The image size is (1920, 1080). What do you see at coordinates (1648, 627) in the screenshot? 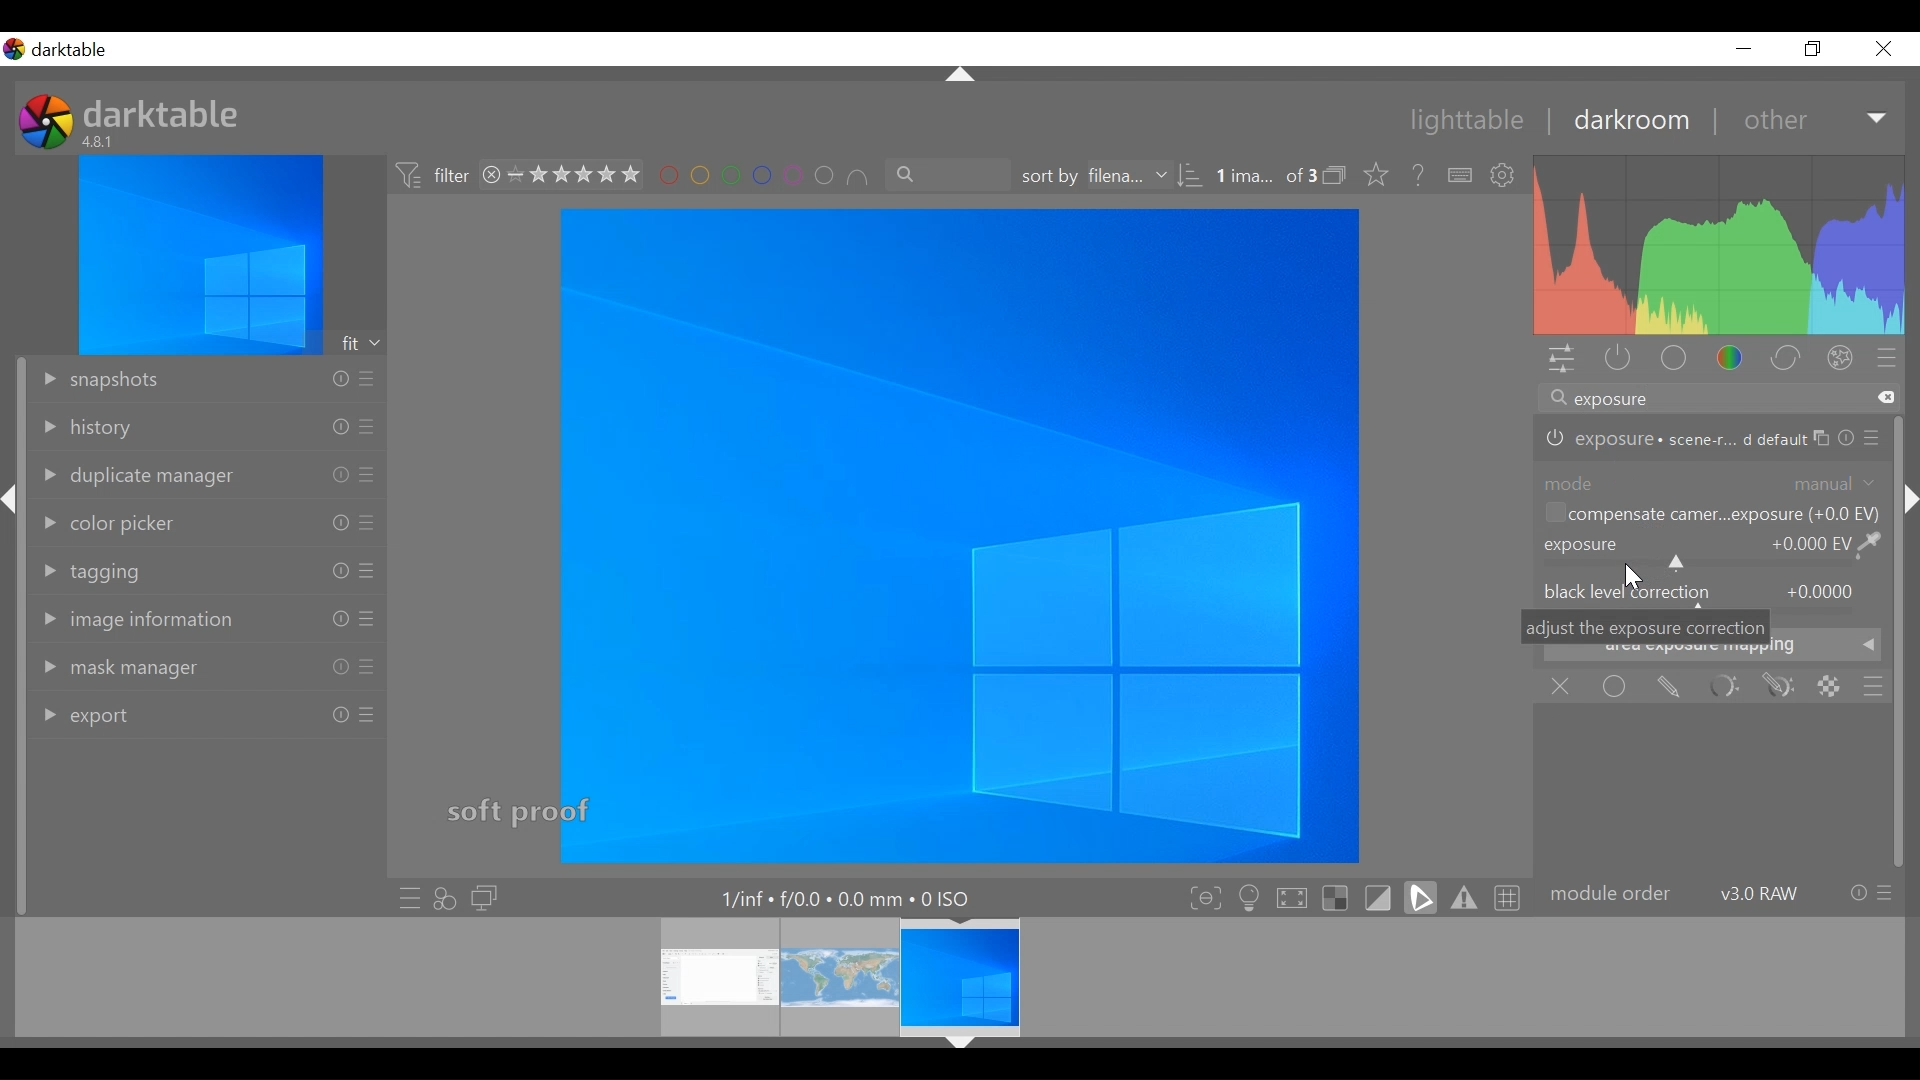
I see `Tooltip` at bounding box center [1648, 627].